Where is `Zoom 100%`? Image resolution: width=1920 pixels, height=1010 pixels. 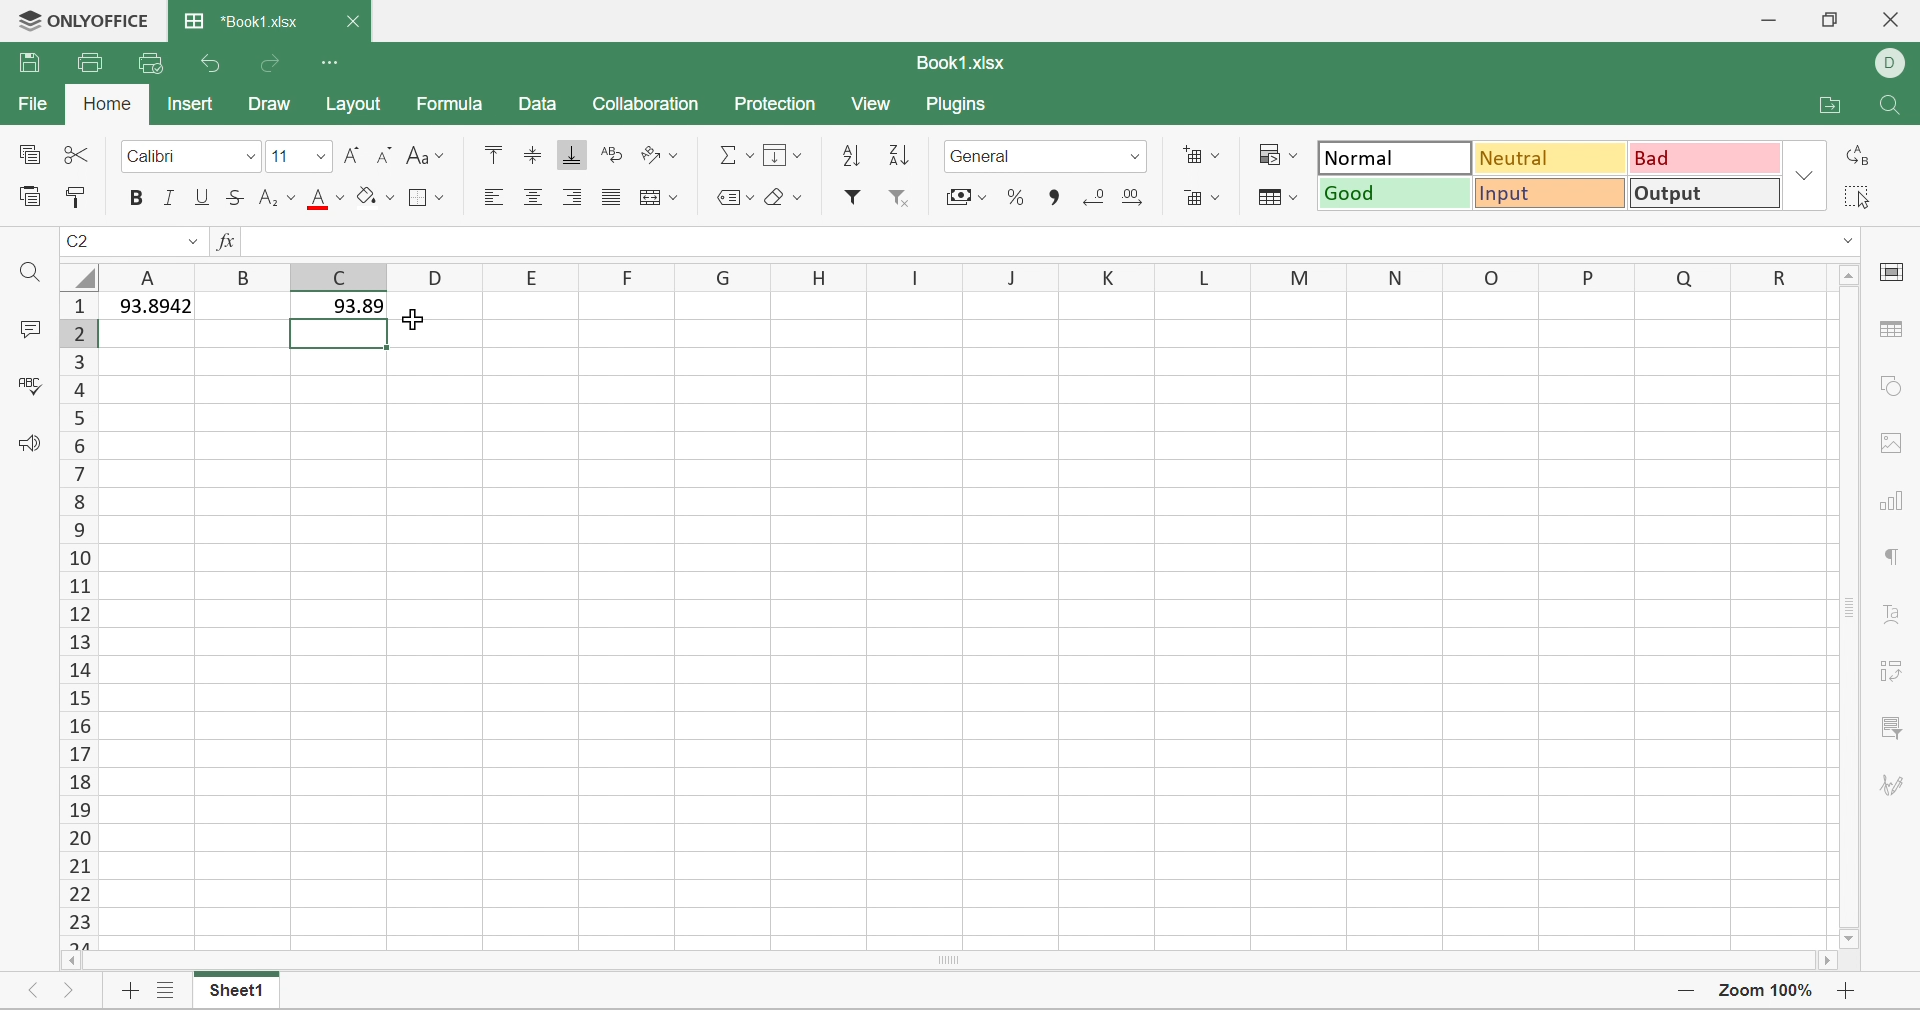 Zoom 100% is located at coordinates (1762, 993).